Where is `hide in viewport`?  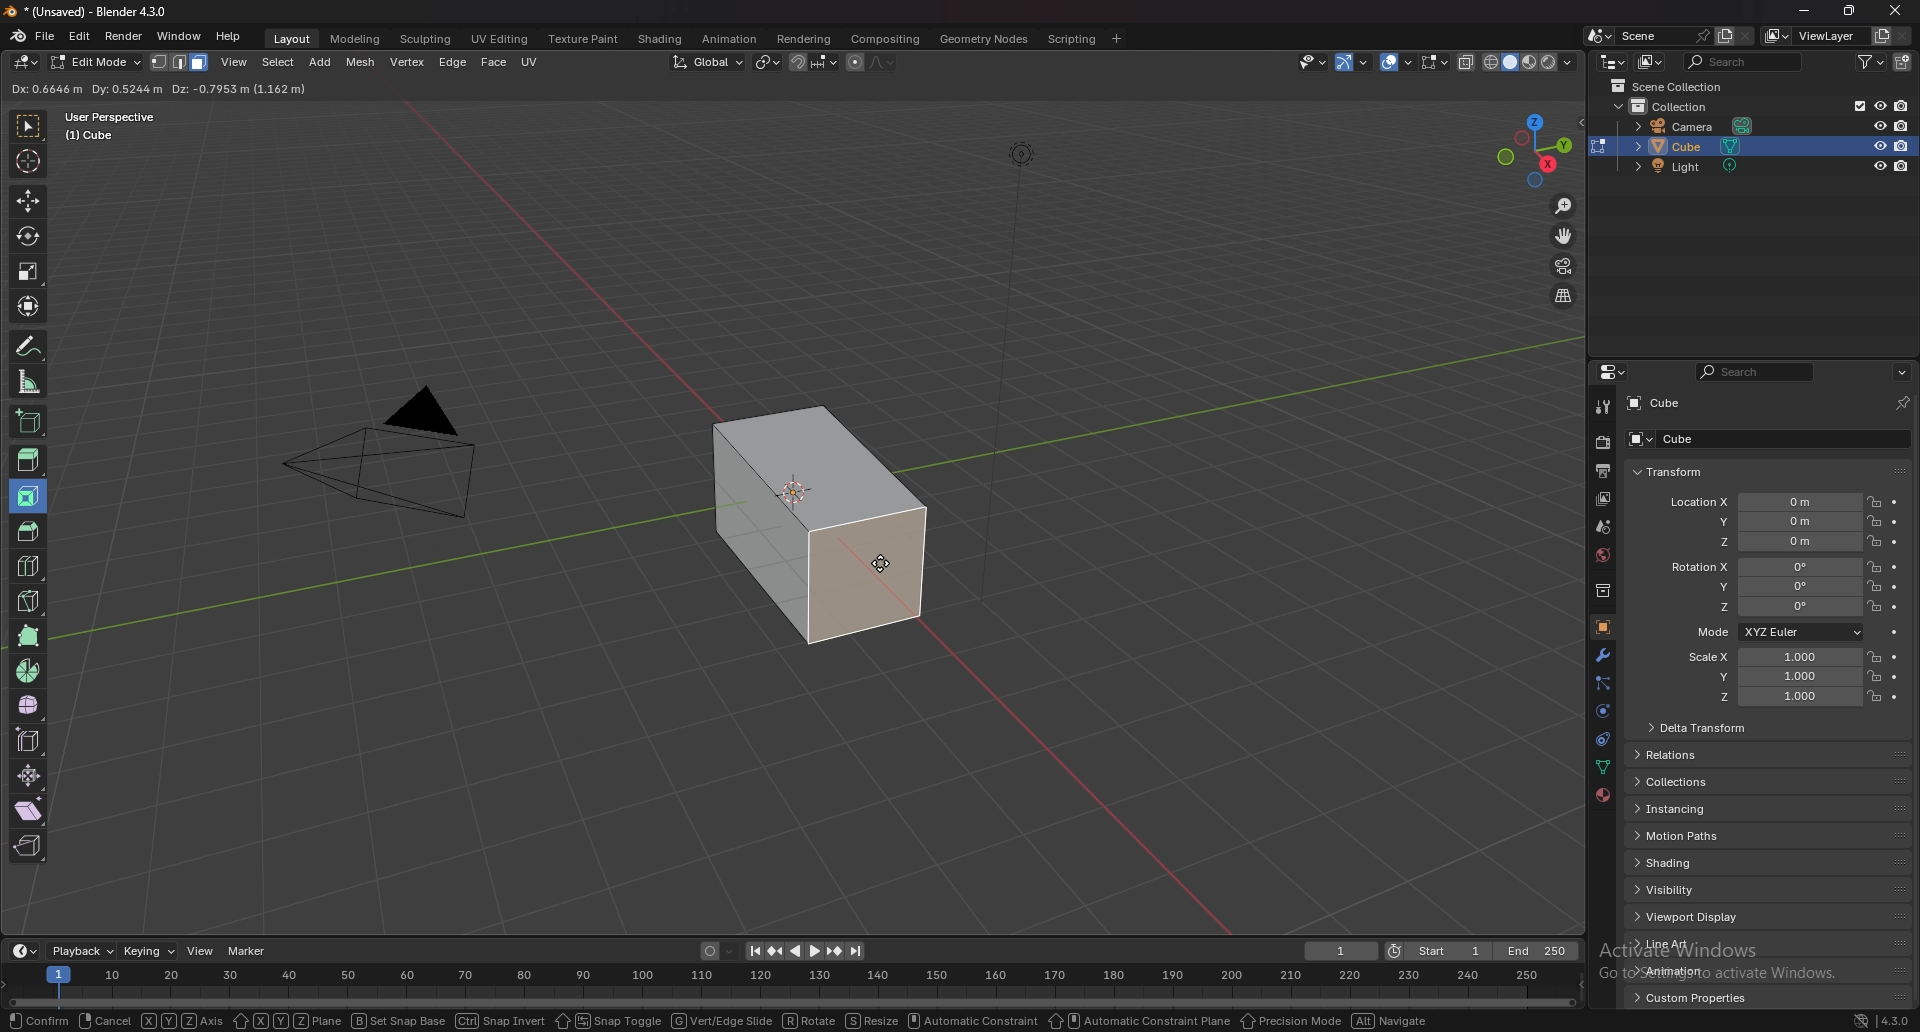
hide in viewport is located at coordinates (1879, 166).